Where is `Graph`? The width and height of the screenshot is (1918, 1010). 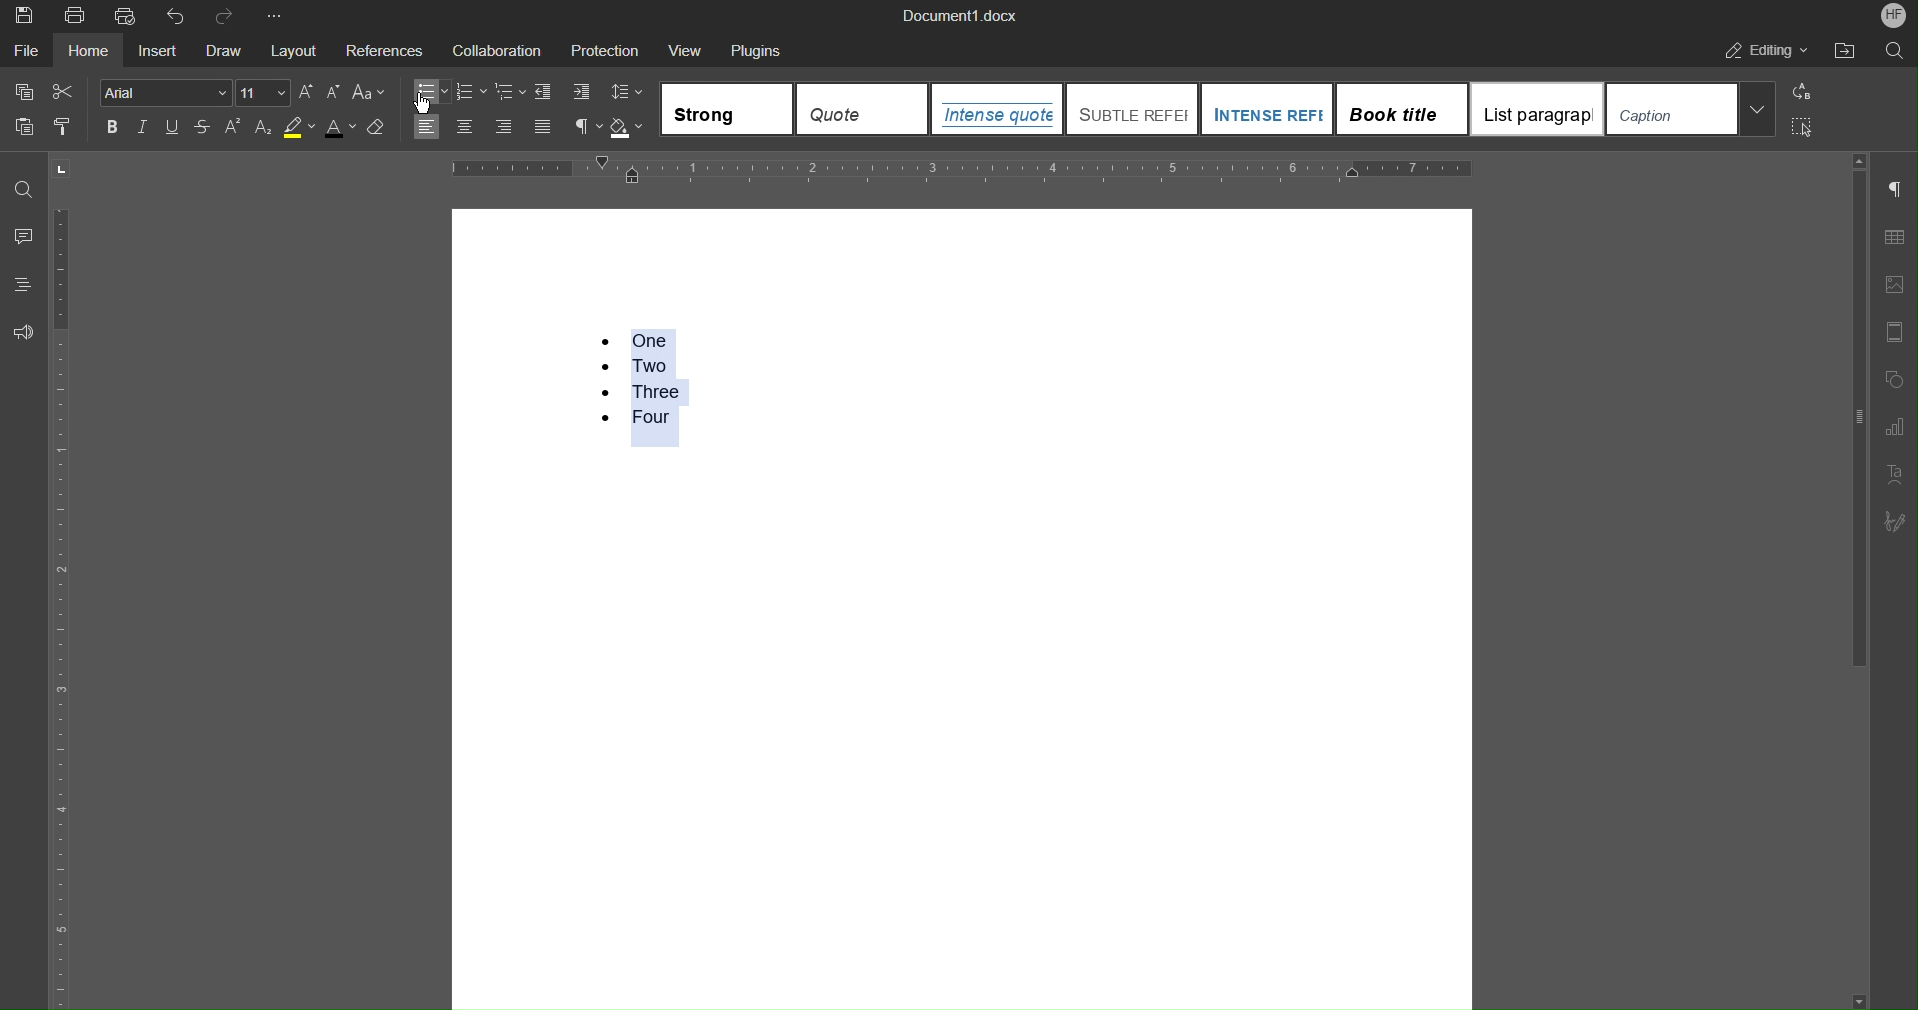 Graph is located at coordinates (1893, 428).